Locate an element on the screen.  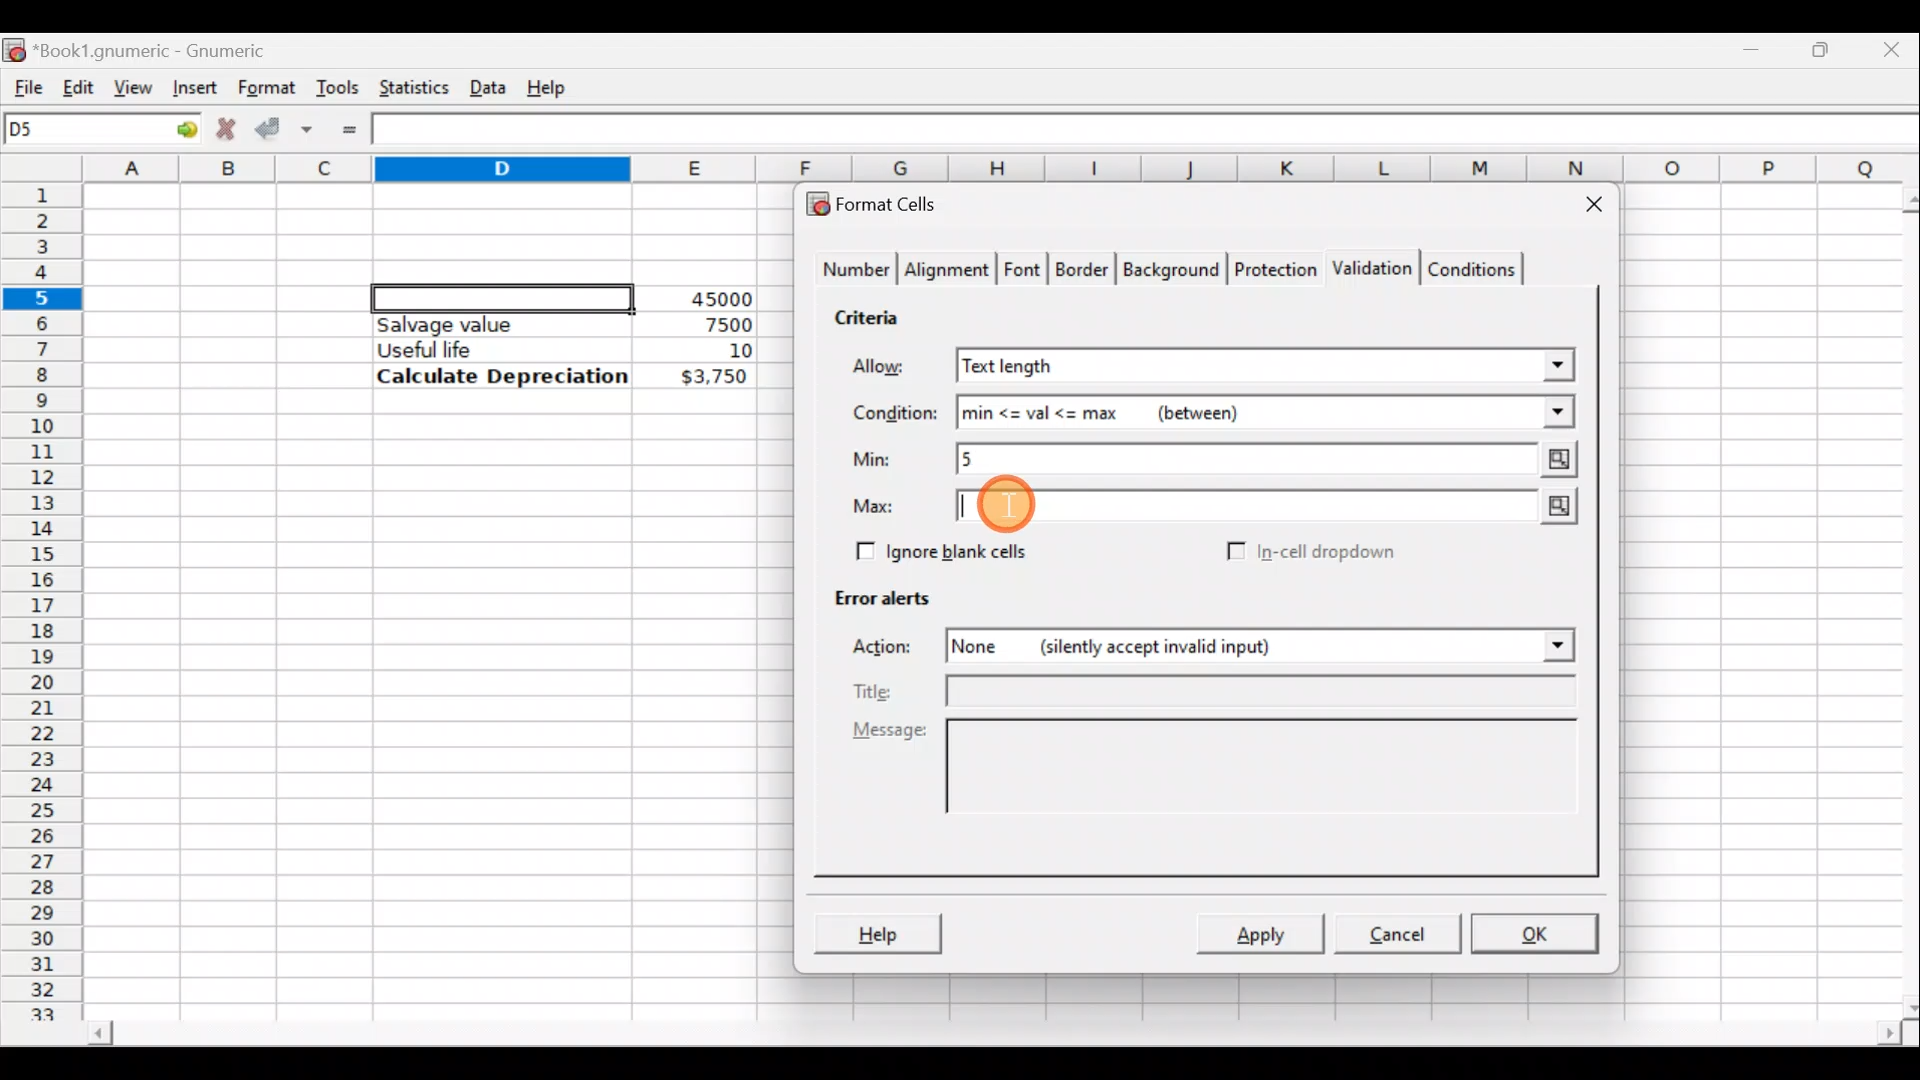
Book1.gnumeric - Gnumeric is located at coordinates (164, 49).